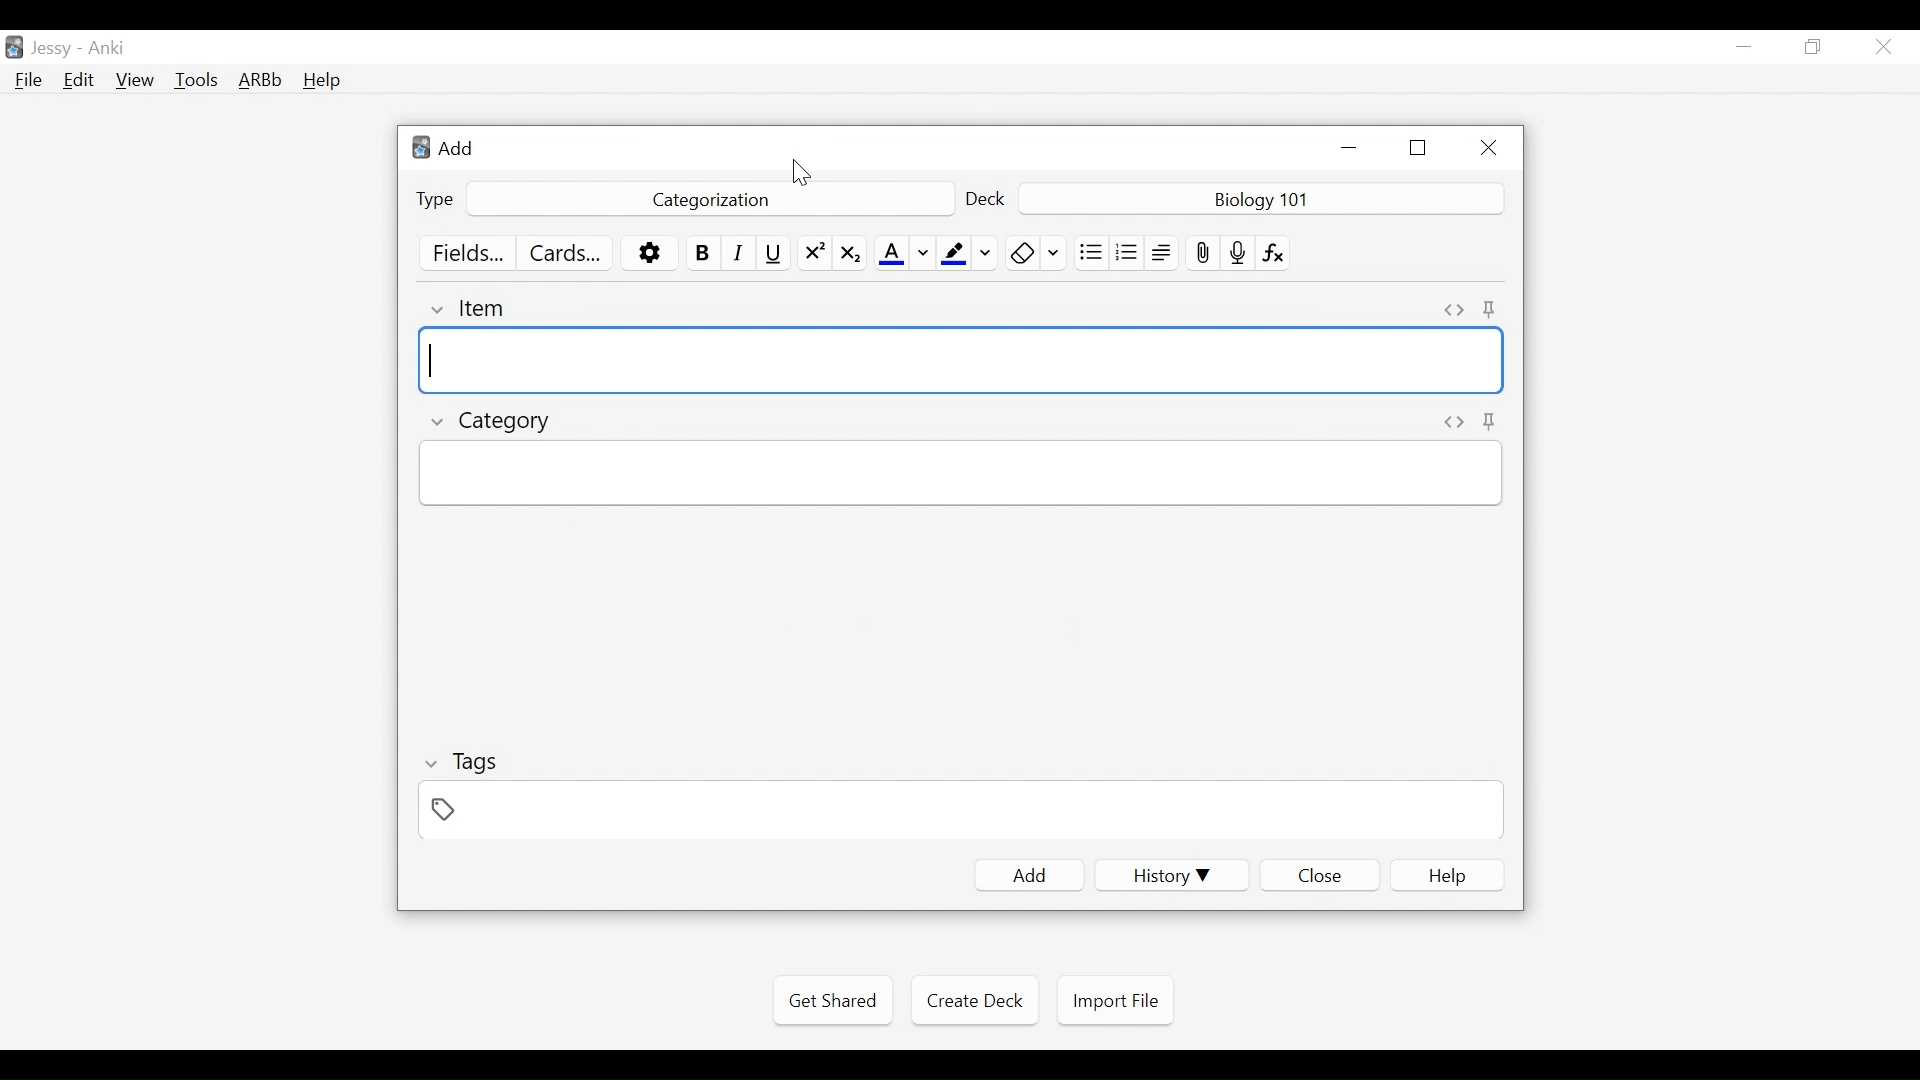 The image size is (1920, 1080). Describe the element at coordinates (1202, 253) in the screenshot. I see `Upload File` at that location.